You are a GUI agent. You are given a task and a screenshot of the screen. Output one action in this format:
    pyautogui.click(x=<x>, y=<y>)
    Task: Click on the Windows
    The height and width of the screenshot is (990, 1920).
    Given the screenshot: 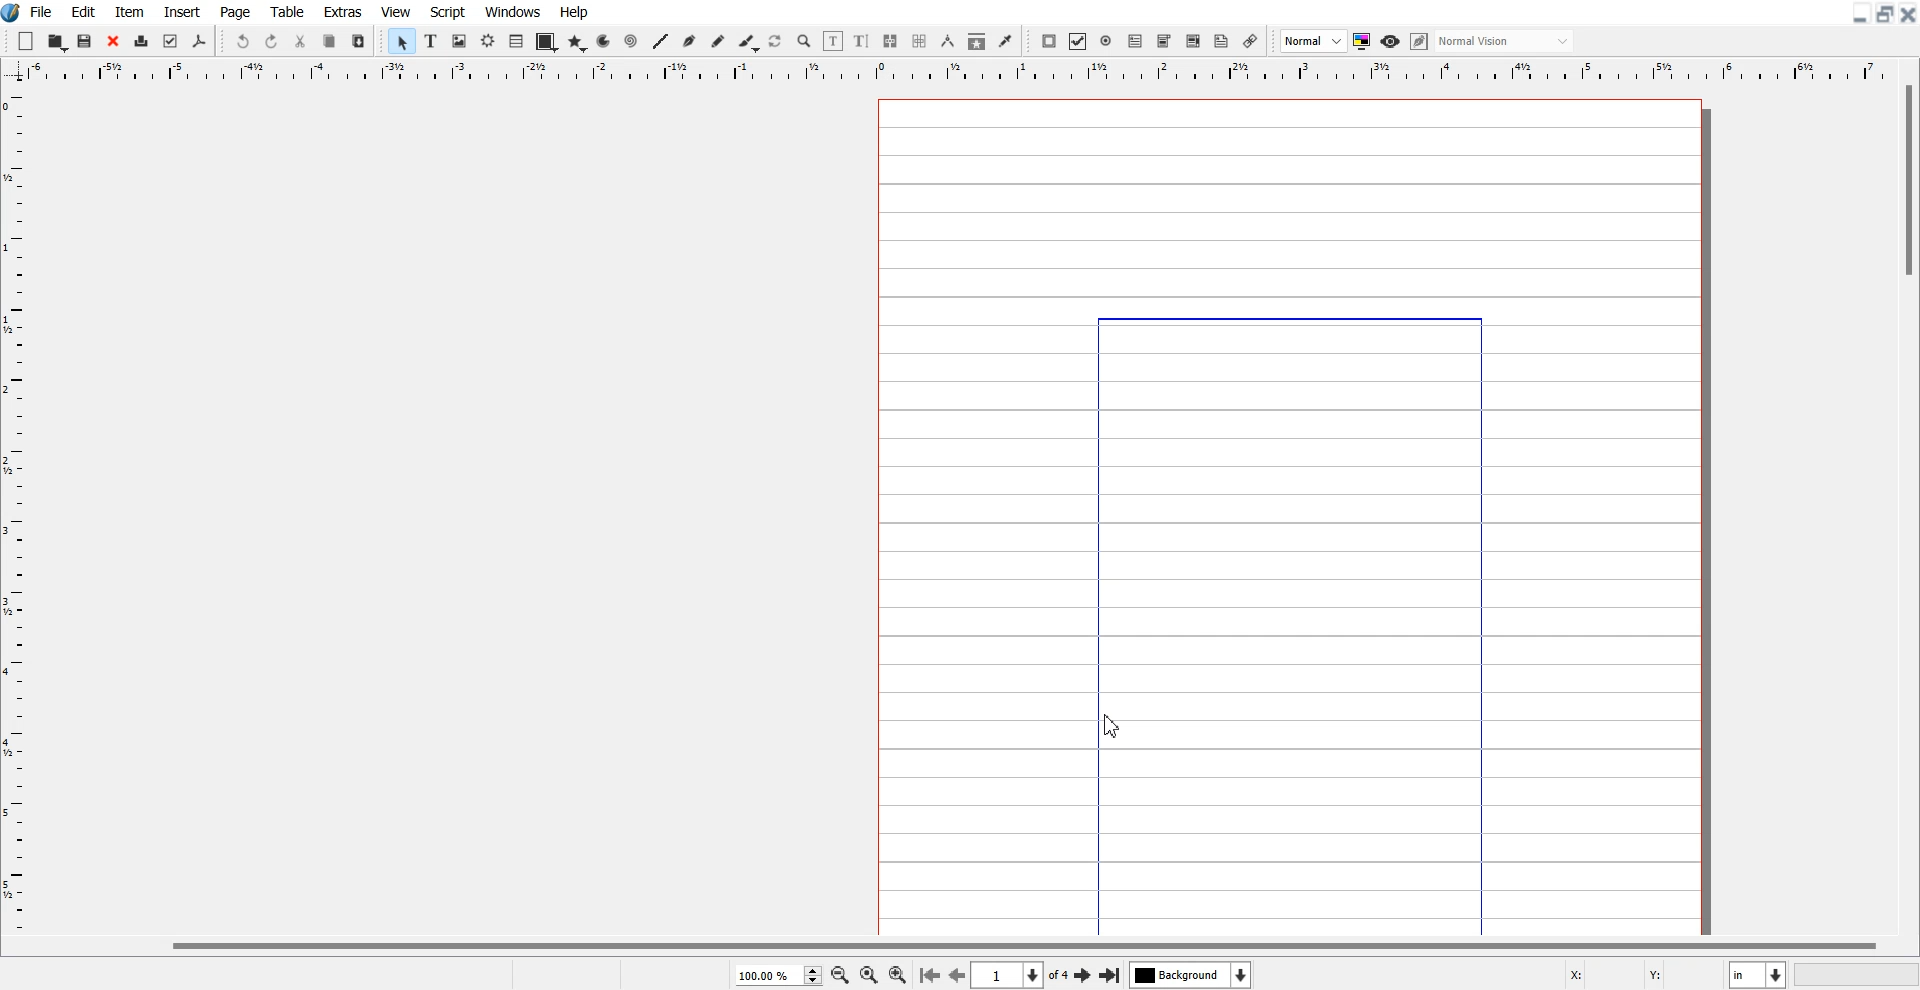 What is the action you would take?
    pyautogui.click(x=513, y=12)
    